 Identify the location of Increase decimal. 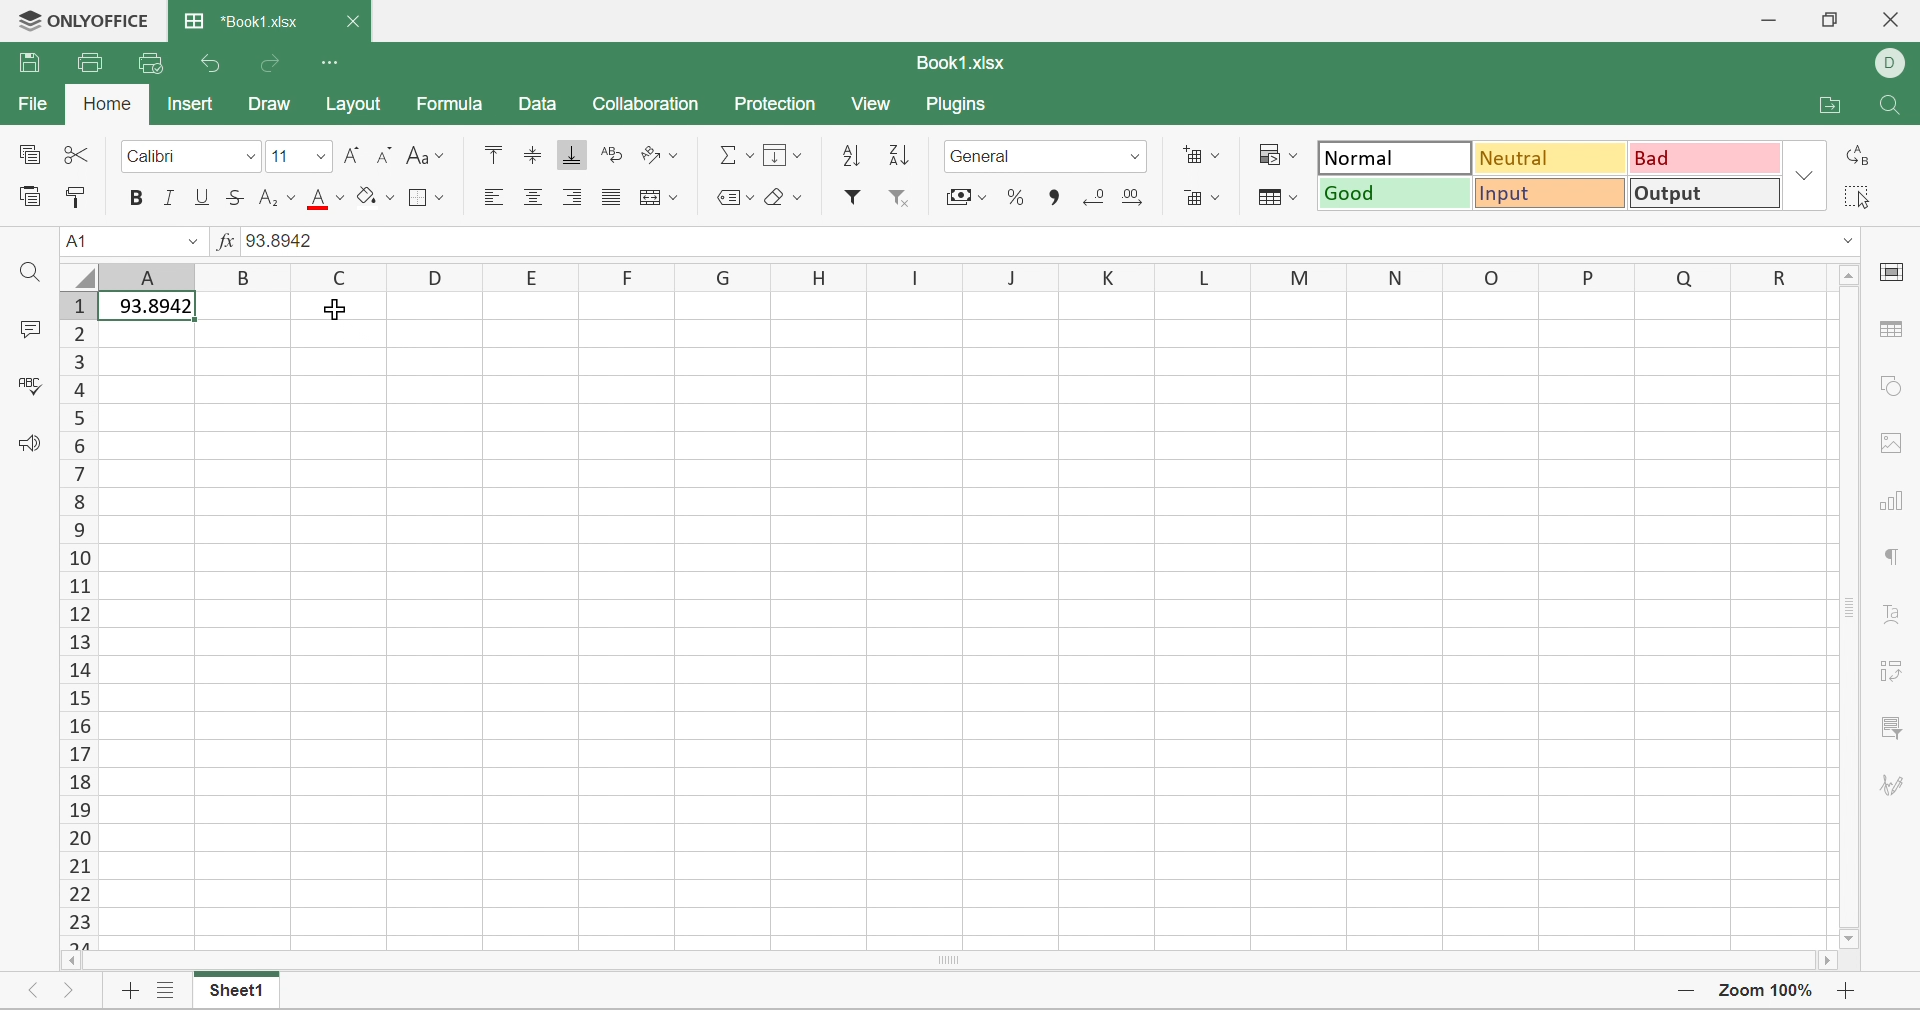
(1137, 193).